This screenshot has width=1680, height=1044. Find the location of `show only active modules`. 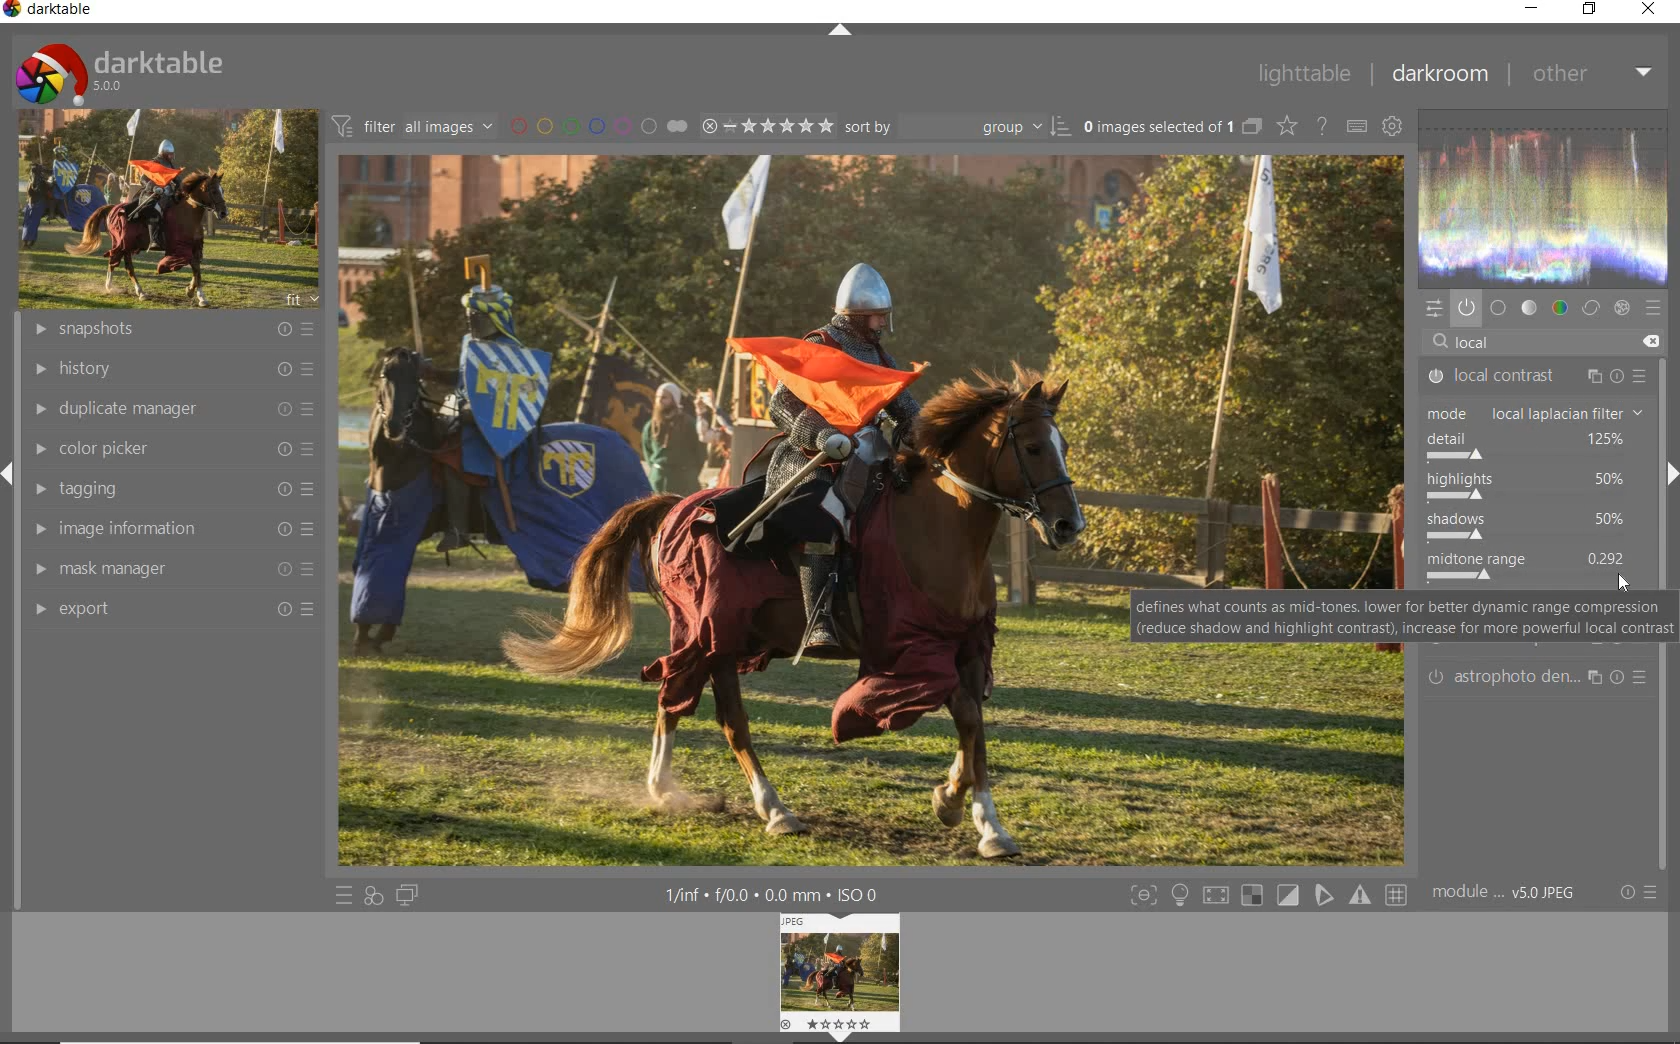

show only active modules is located at coordinates (1466, 304).